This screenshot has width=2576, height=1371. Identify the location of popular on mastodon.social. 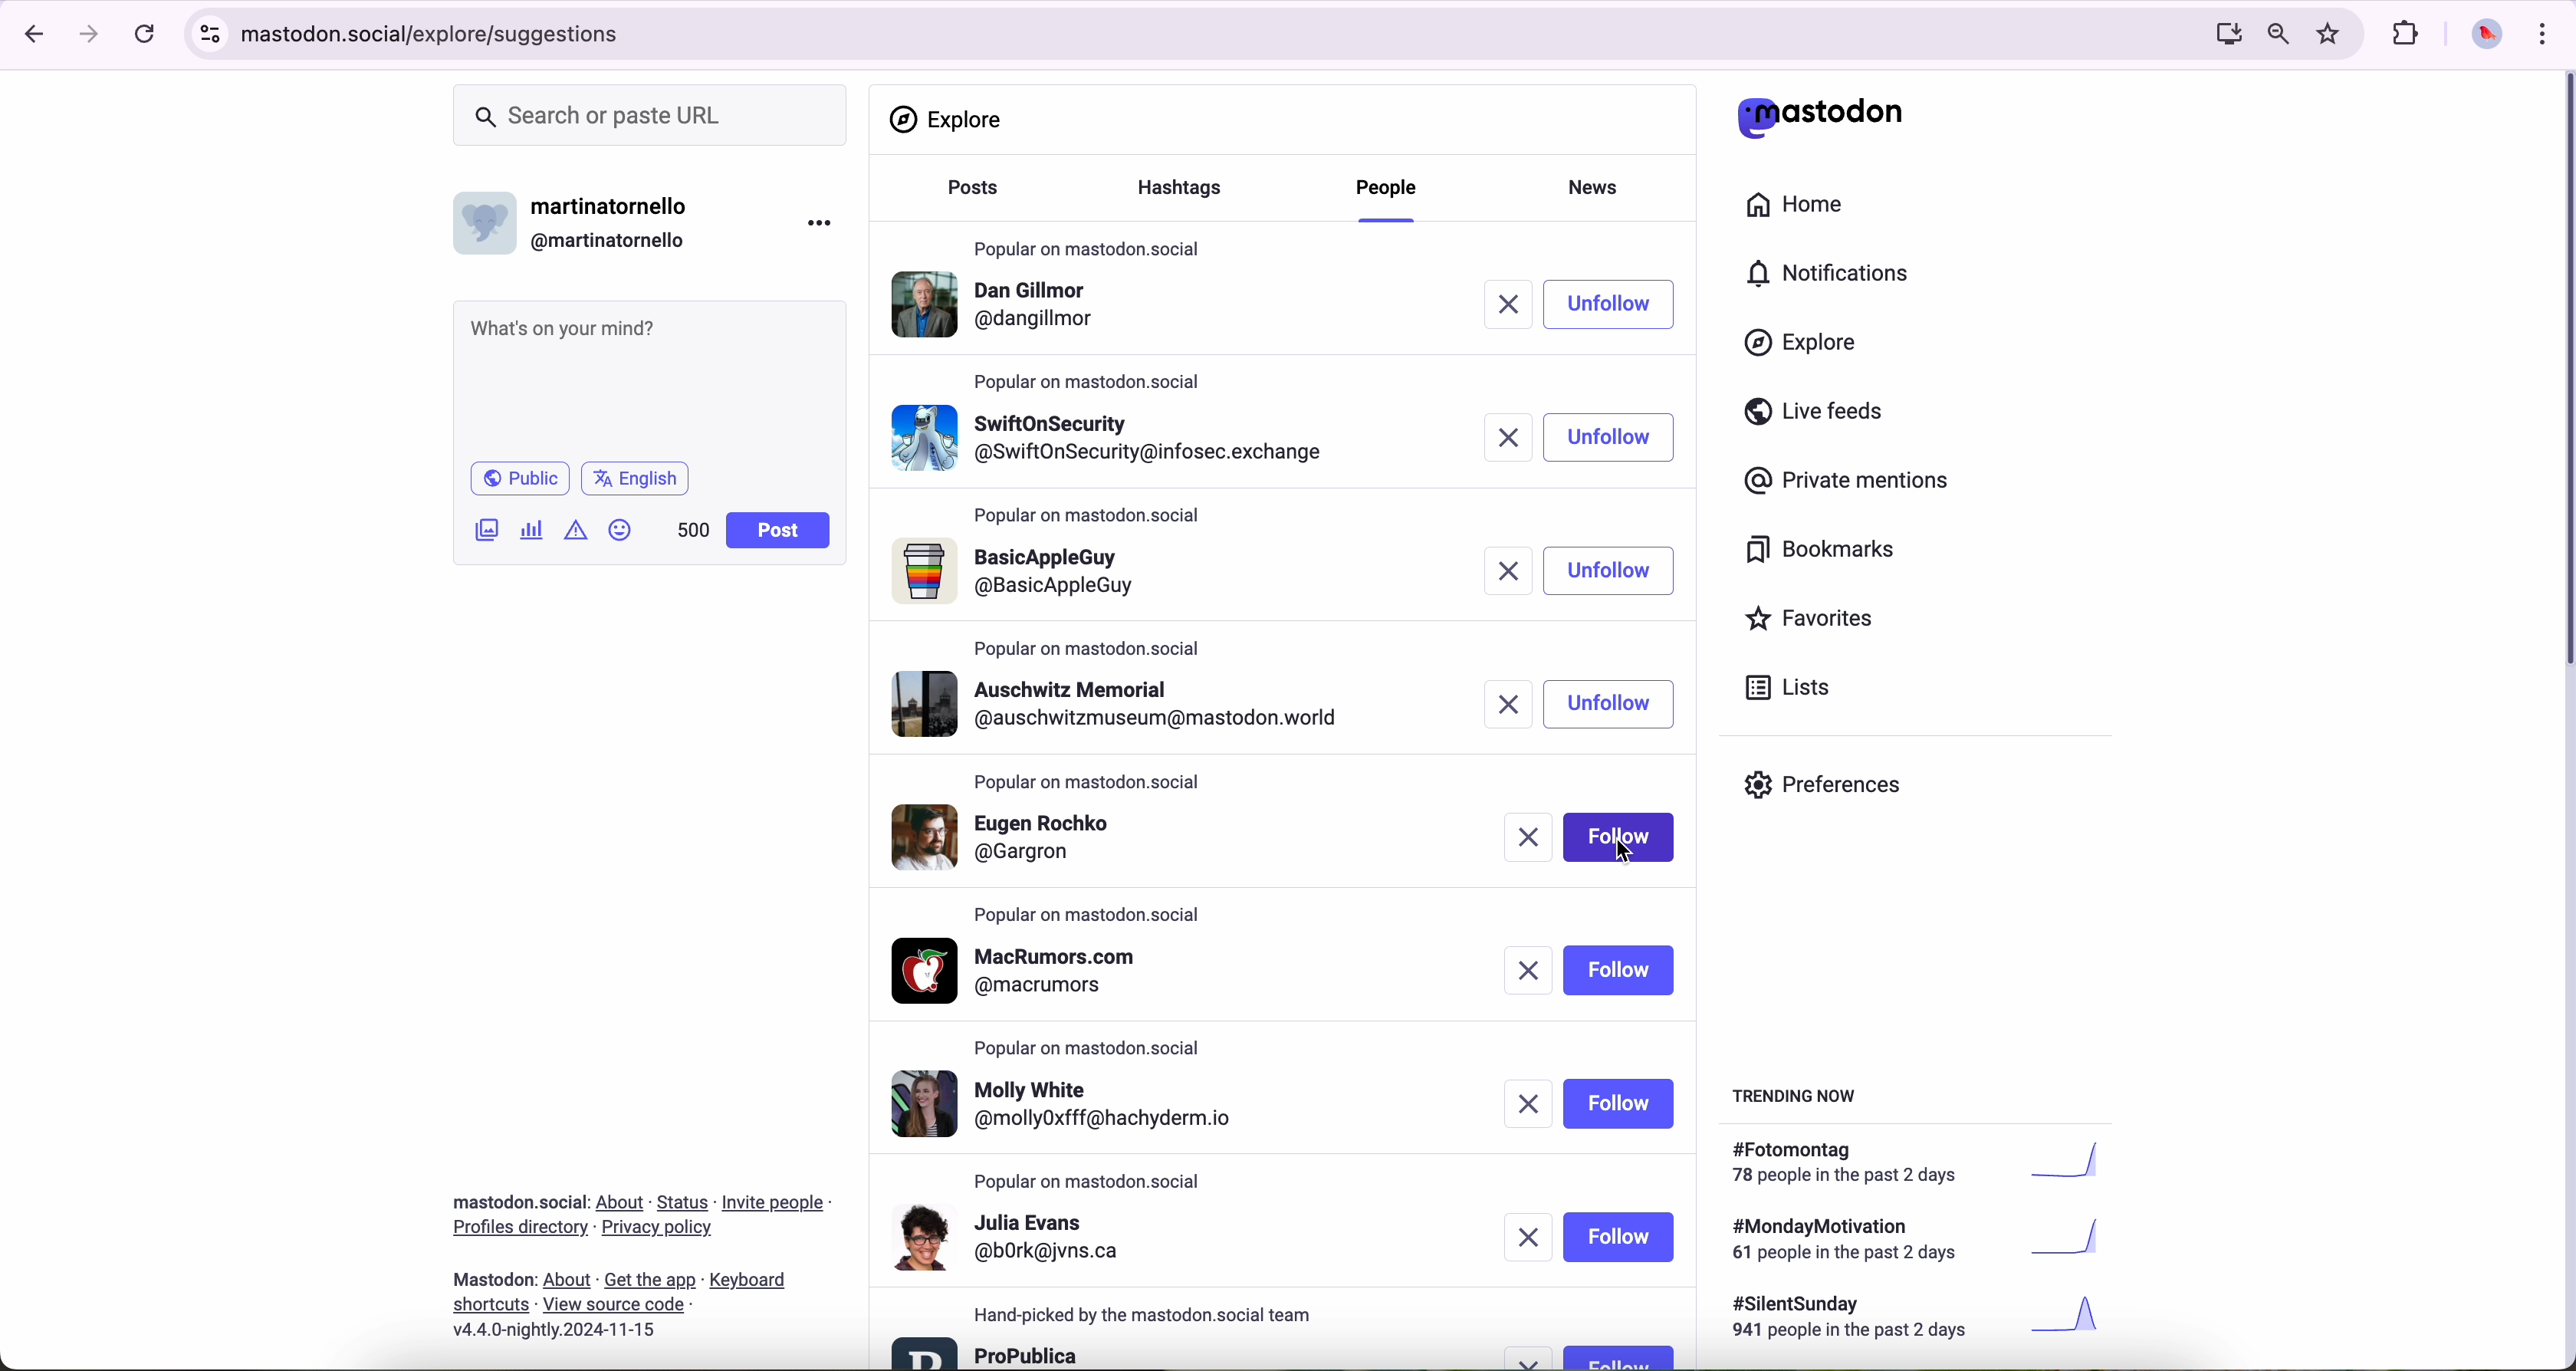
(1088, 244).